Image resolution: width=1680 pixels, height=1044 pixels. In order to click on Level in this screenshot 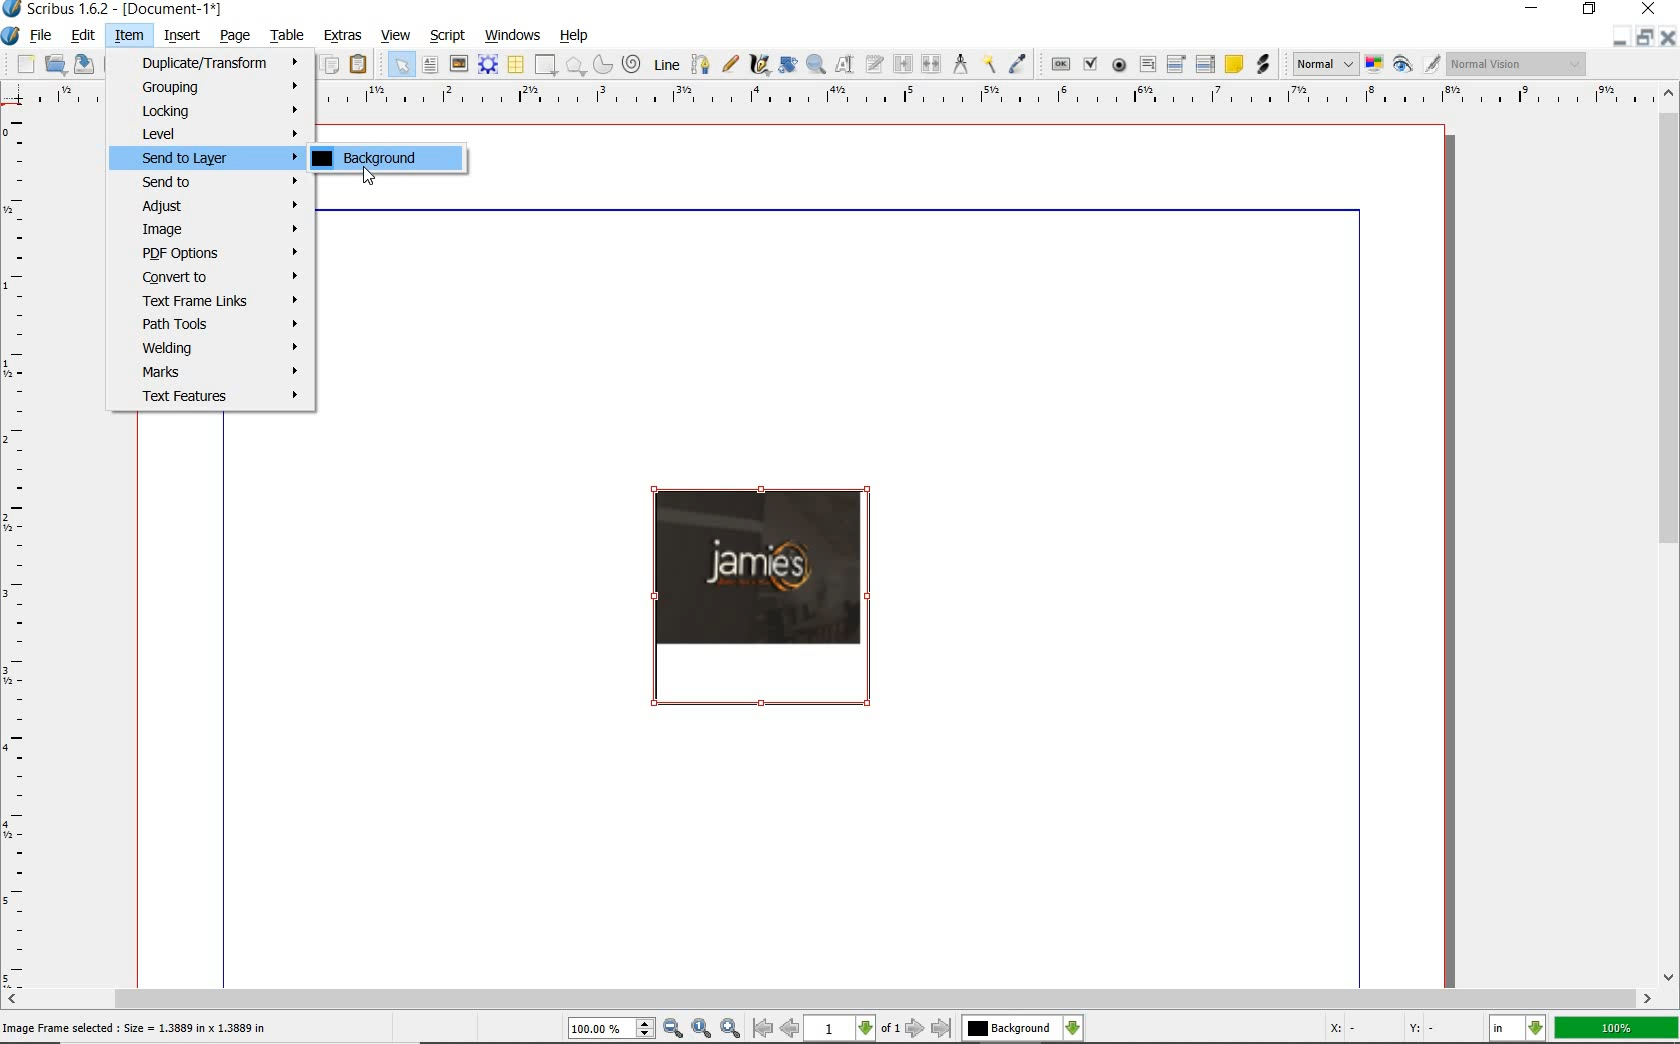, I will do `click(210, 133)`.